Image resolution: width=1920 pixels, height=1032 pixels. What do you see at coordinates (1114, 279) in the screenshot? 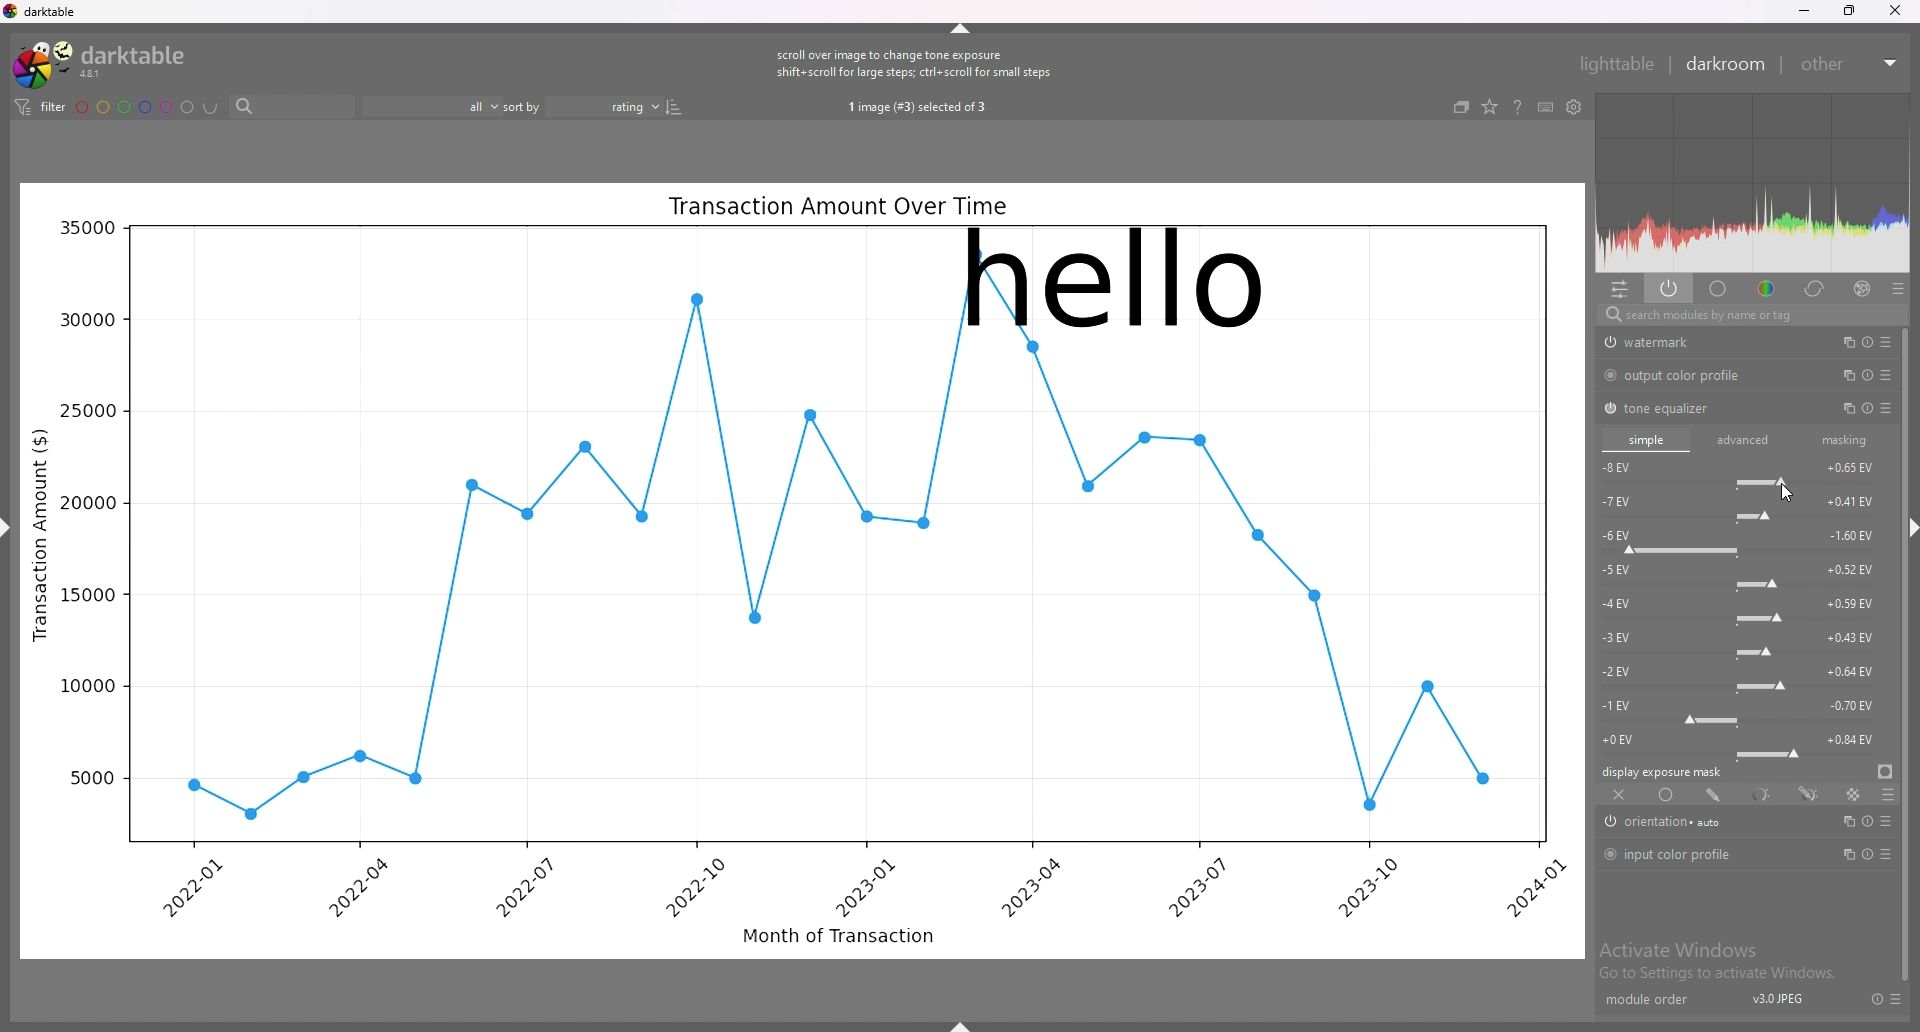
I see `hello` at bounding box center [1114, 279].